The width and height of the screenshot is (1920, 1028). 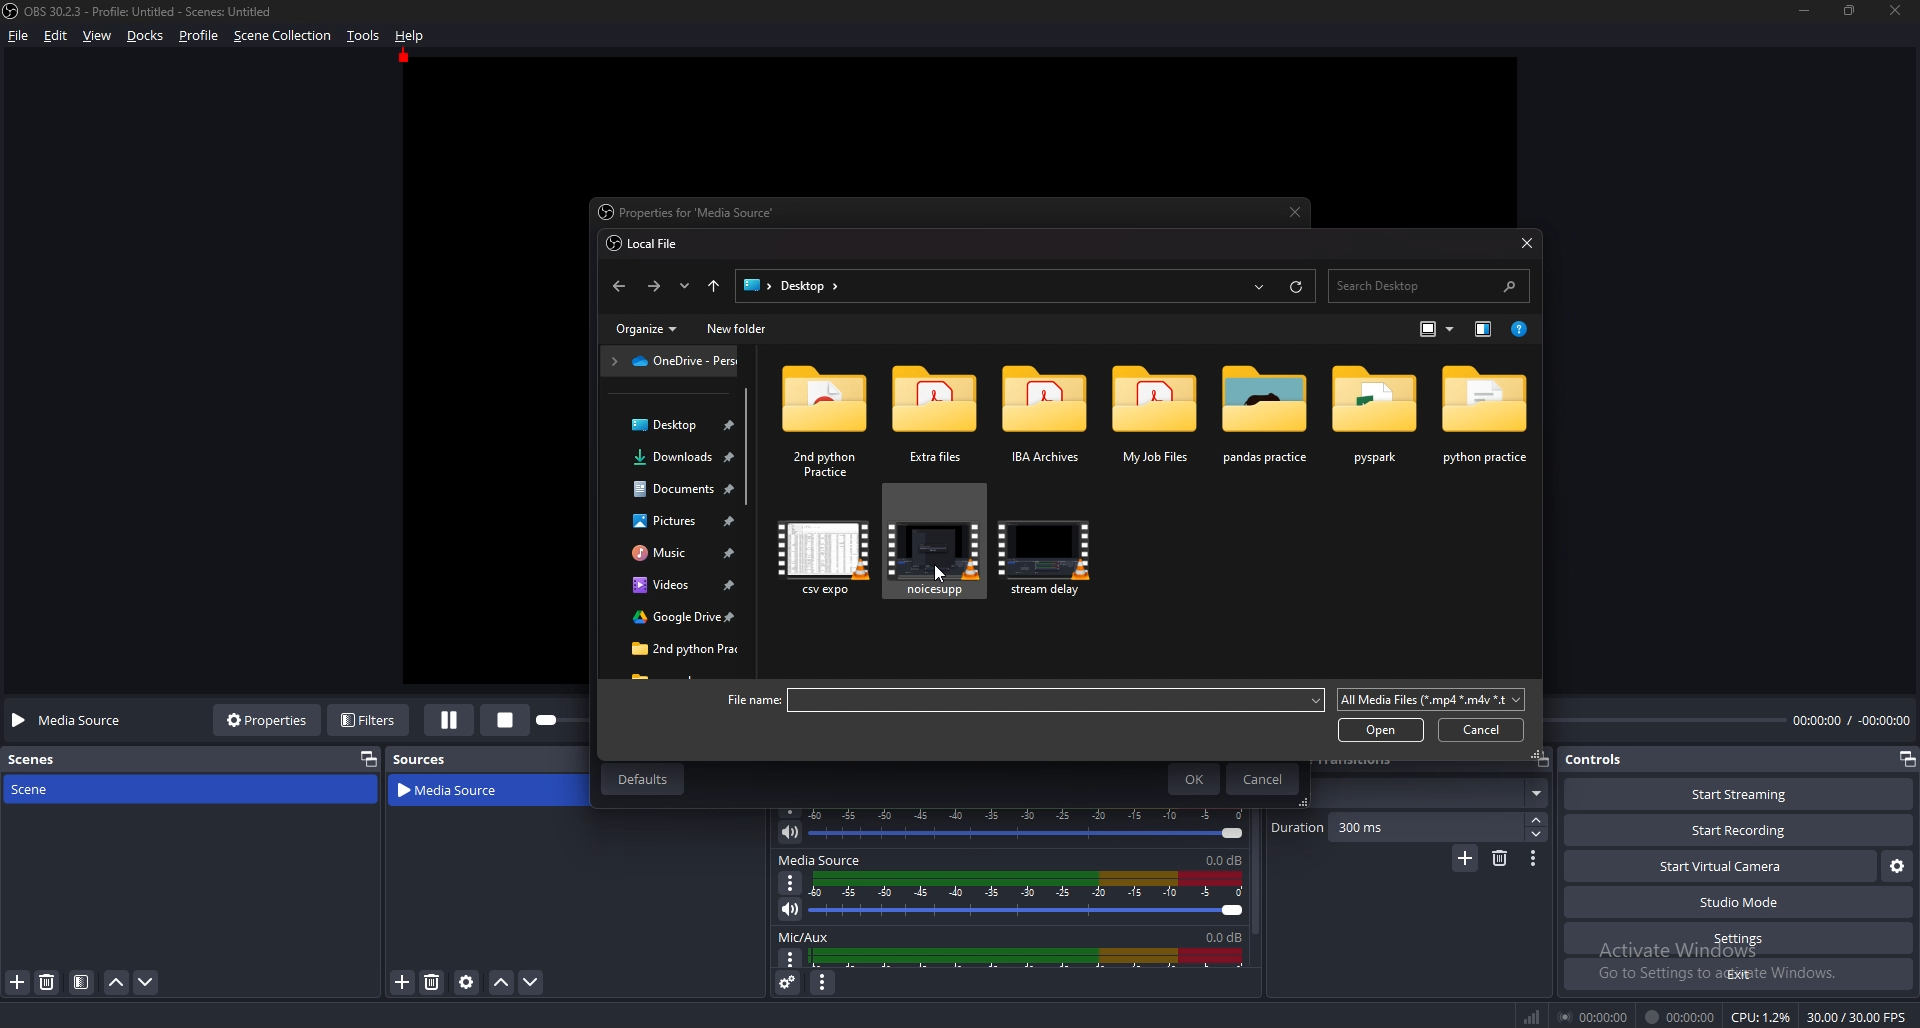 I want to click on pause, so click(x=450, y=720).